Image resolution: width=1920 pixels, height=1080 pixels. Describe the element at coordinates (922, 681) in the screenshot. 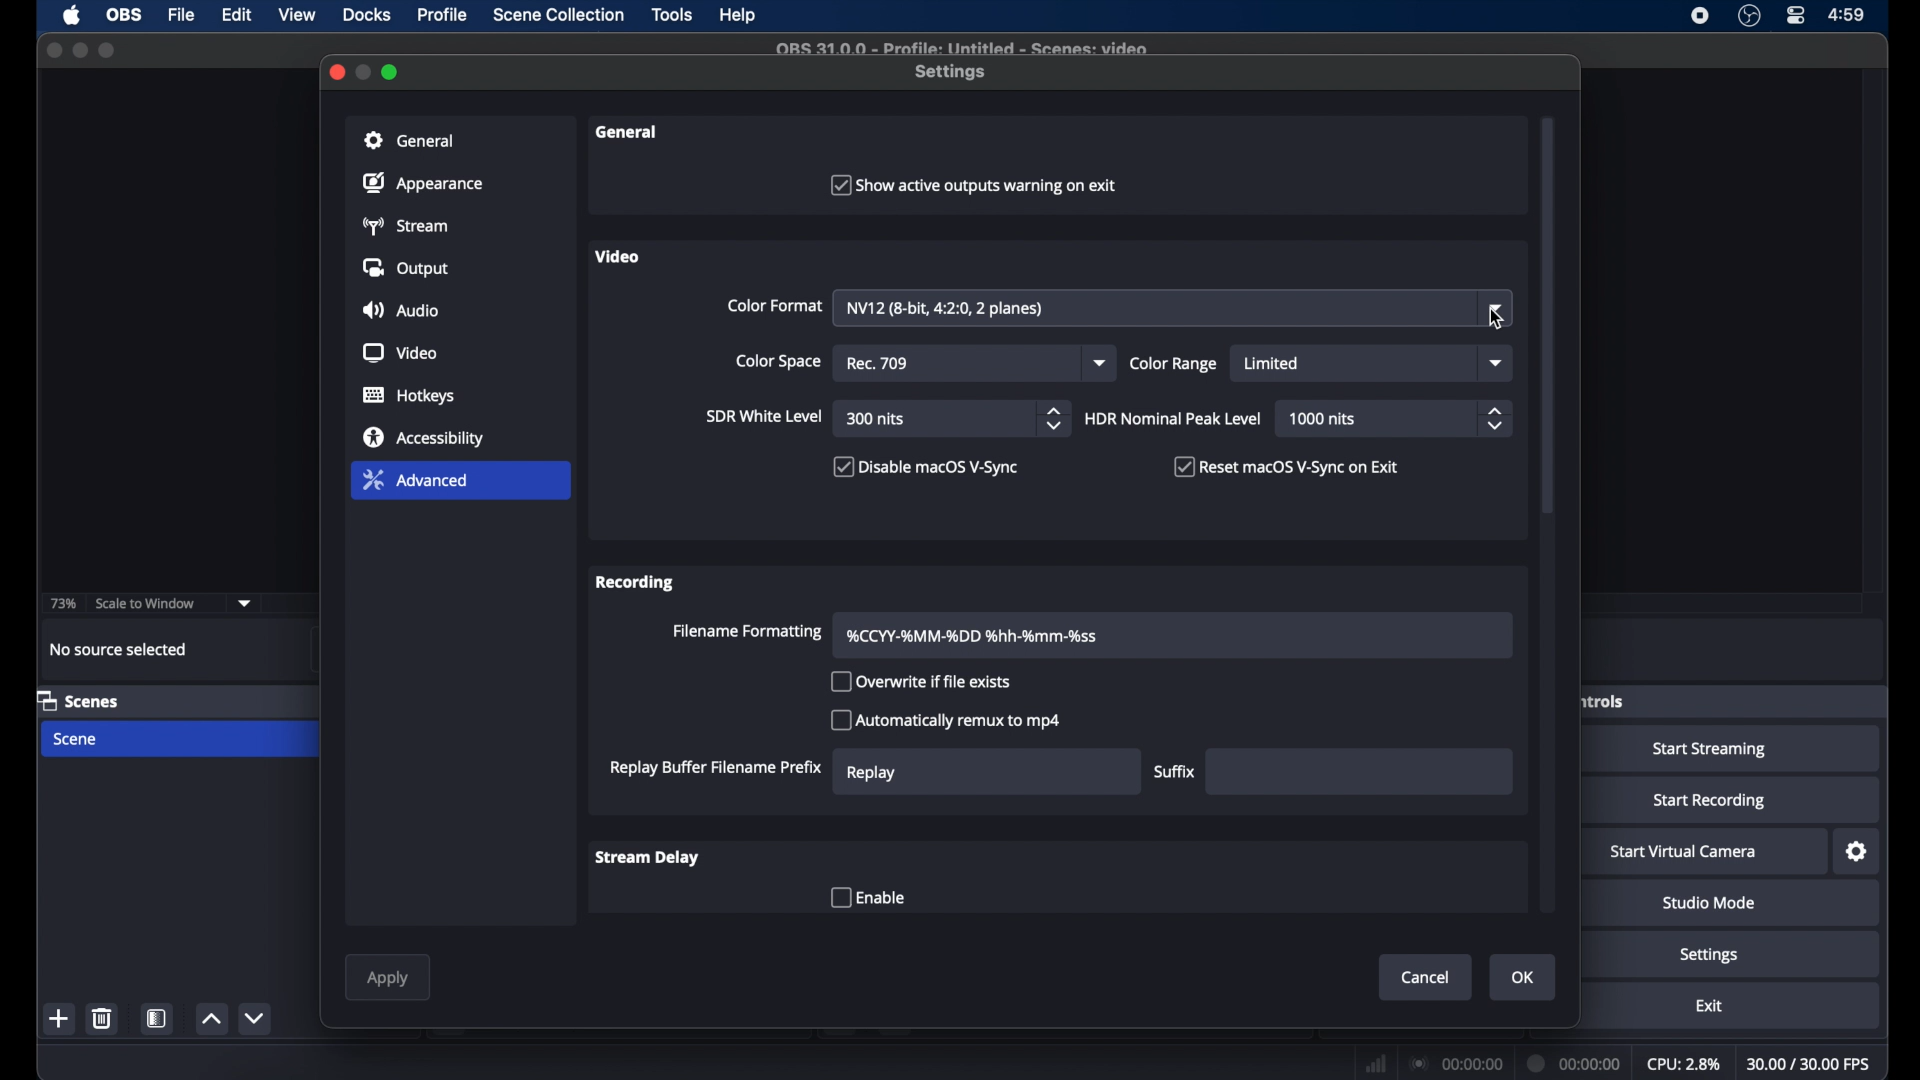

I see `overwrite if file  exists` at that location.